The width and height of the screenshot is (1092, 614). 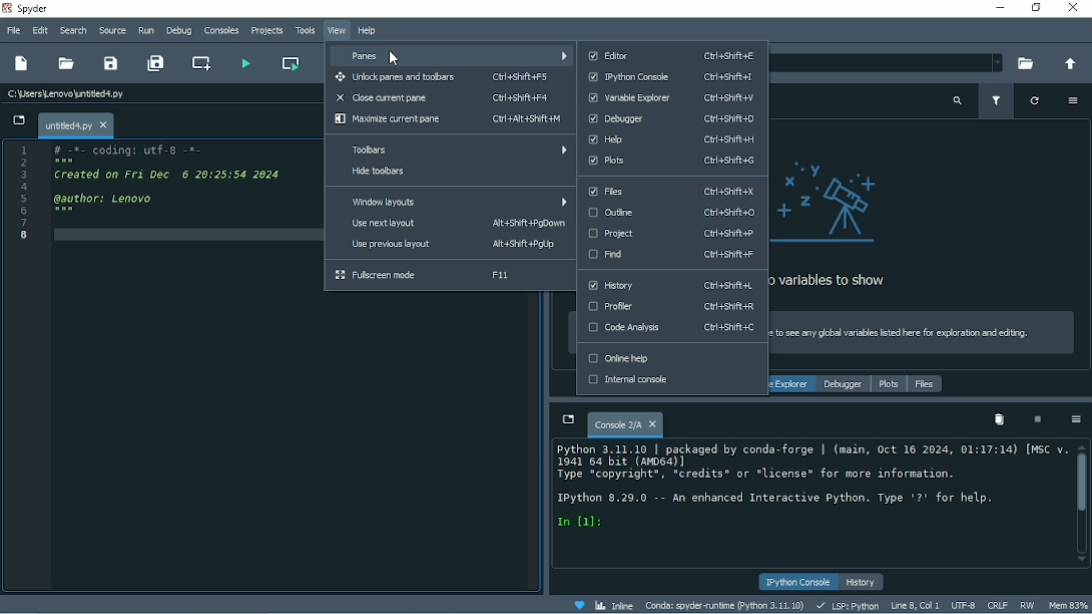 I want to click on New file, so click(x=23, y=64).